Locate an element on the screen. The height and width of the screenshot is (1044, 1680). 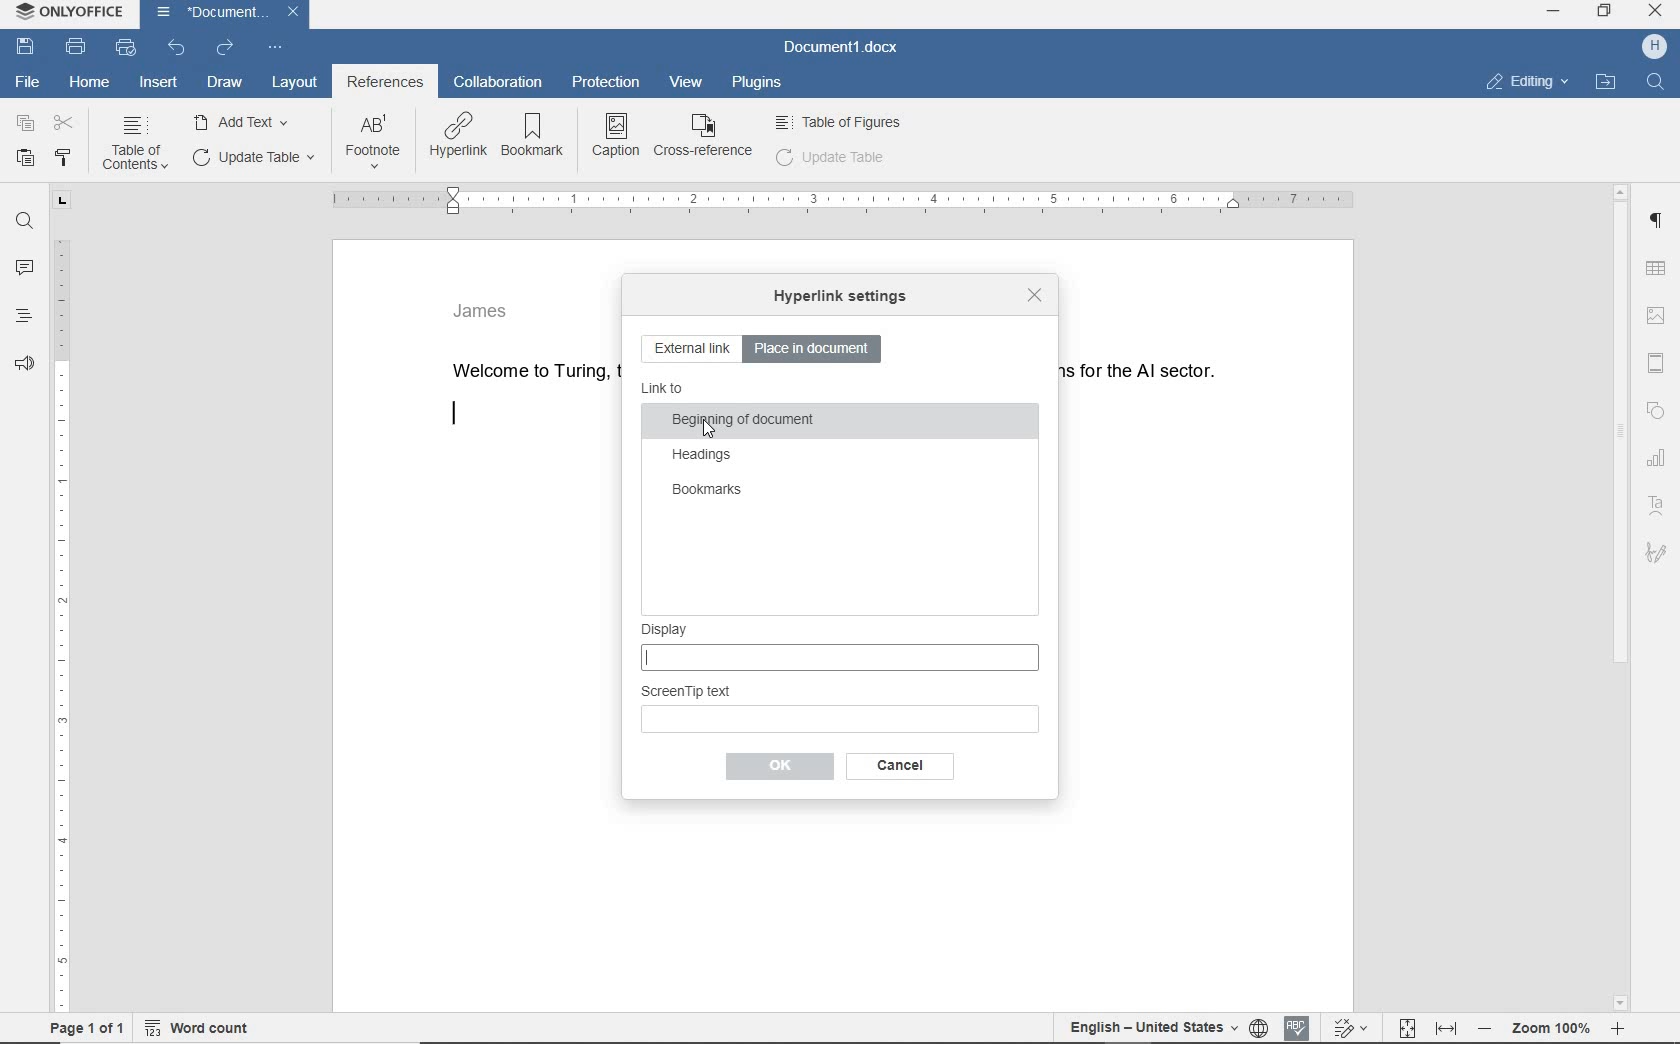
James is located at coordinates (482, 309).